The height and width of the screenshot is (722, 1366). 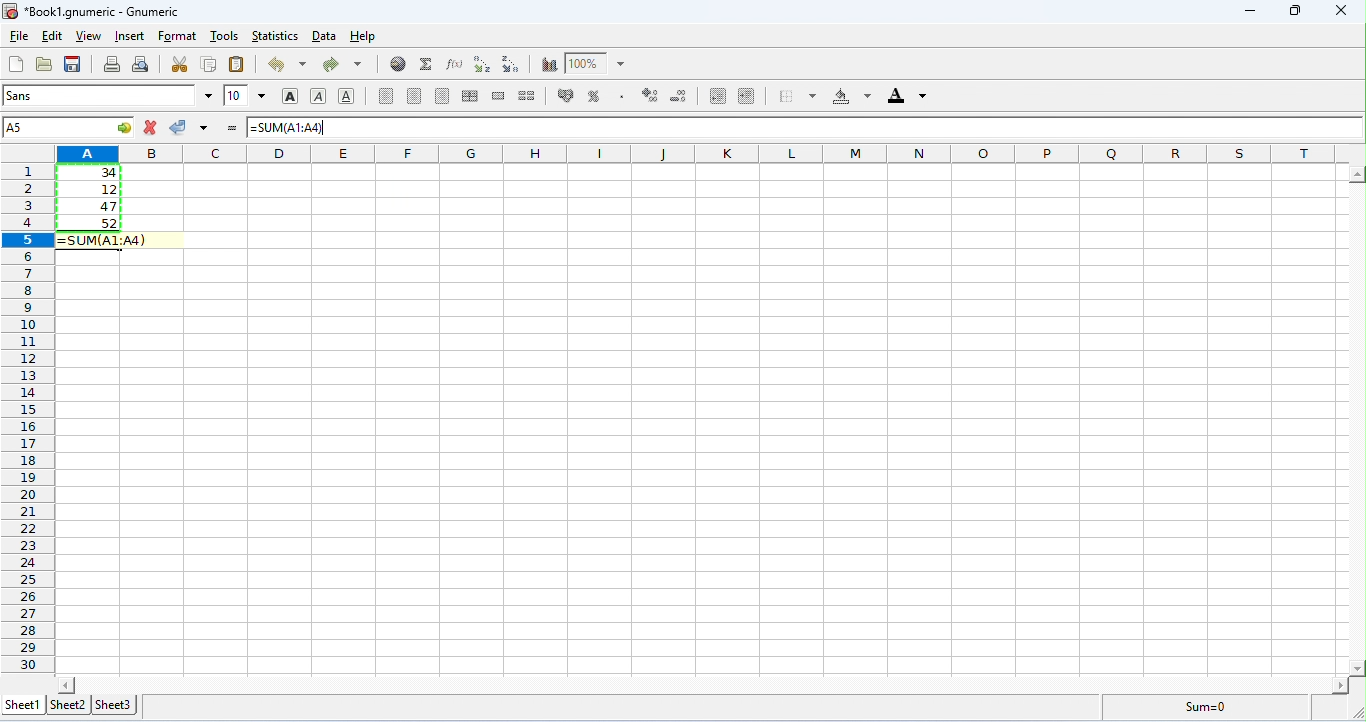 What do you see at coordinates (151, 127) in the screenshot?
I see `color change in reject` at bounding box center [151, 127].